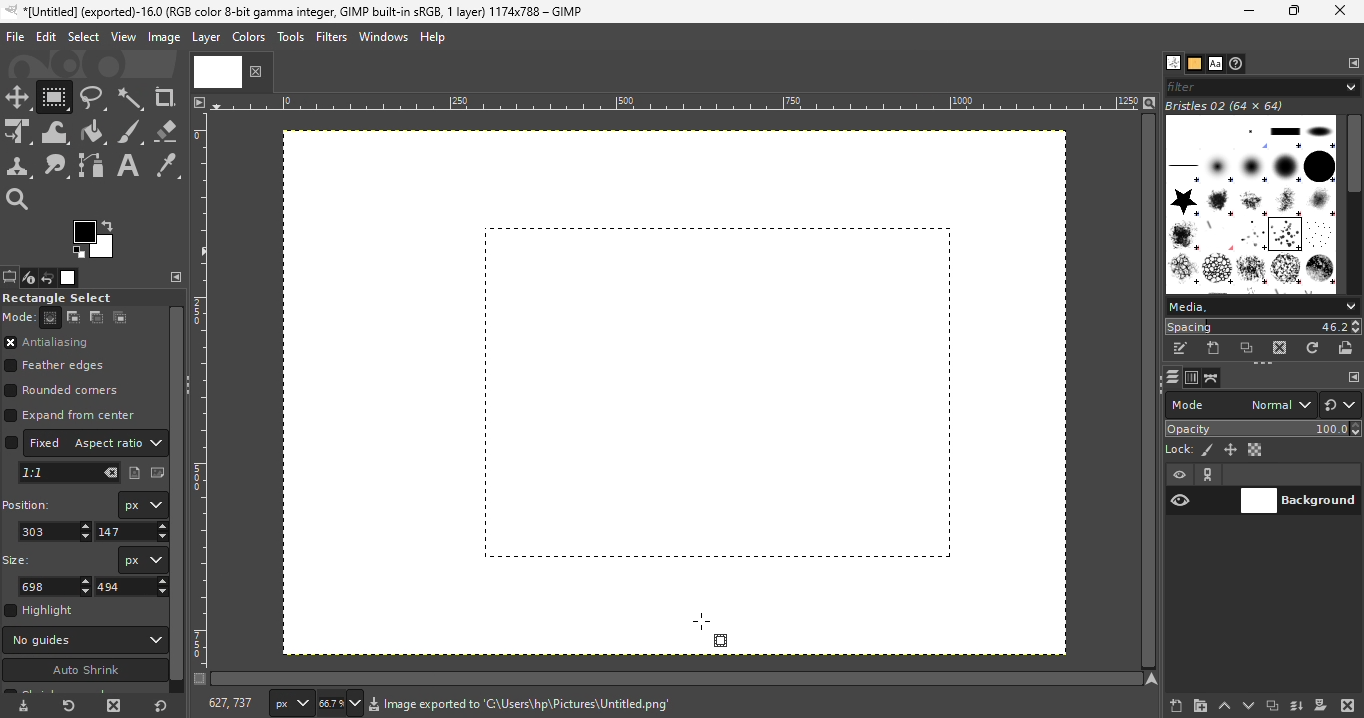  I want to click on Rectangle select, so click(58, 297).